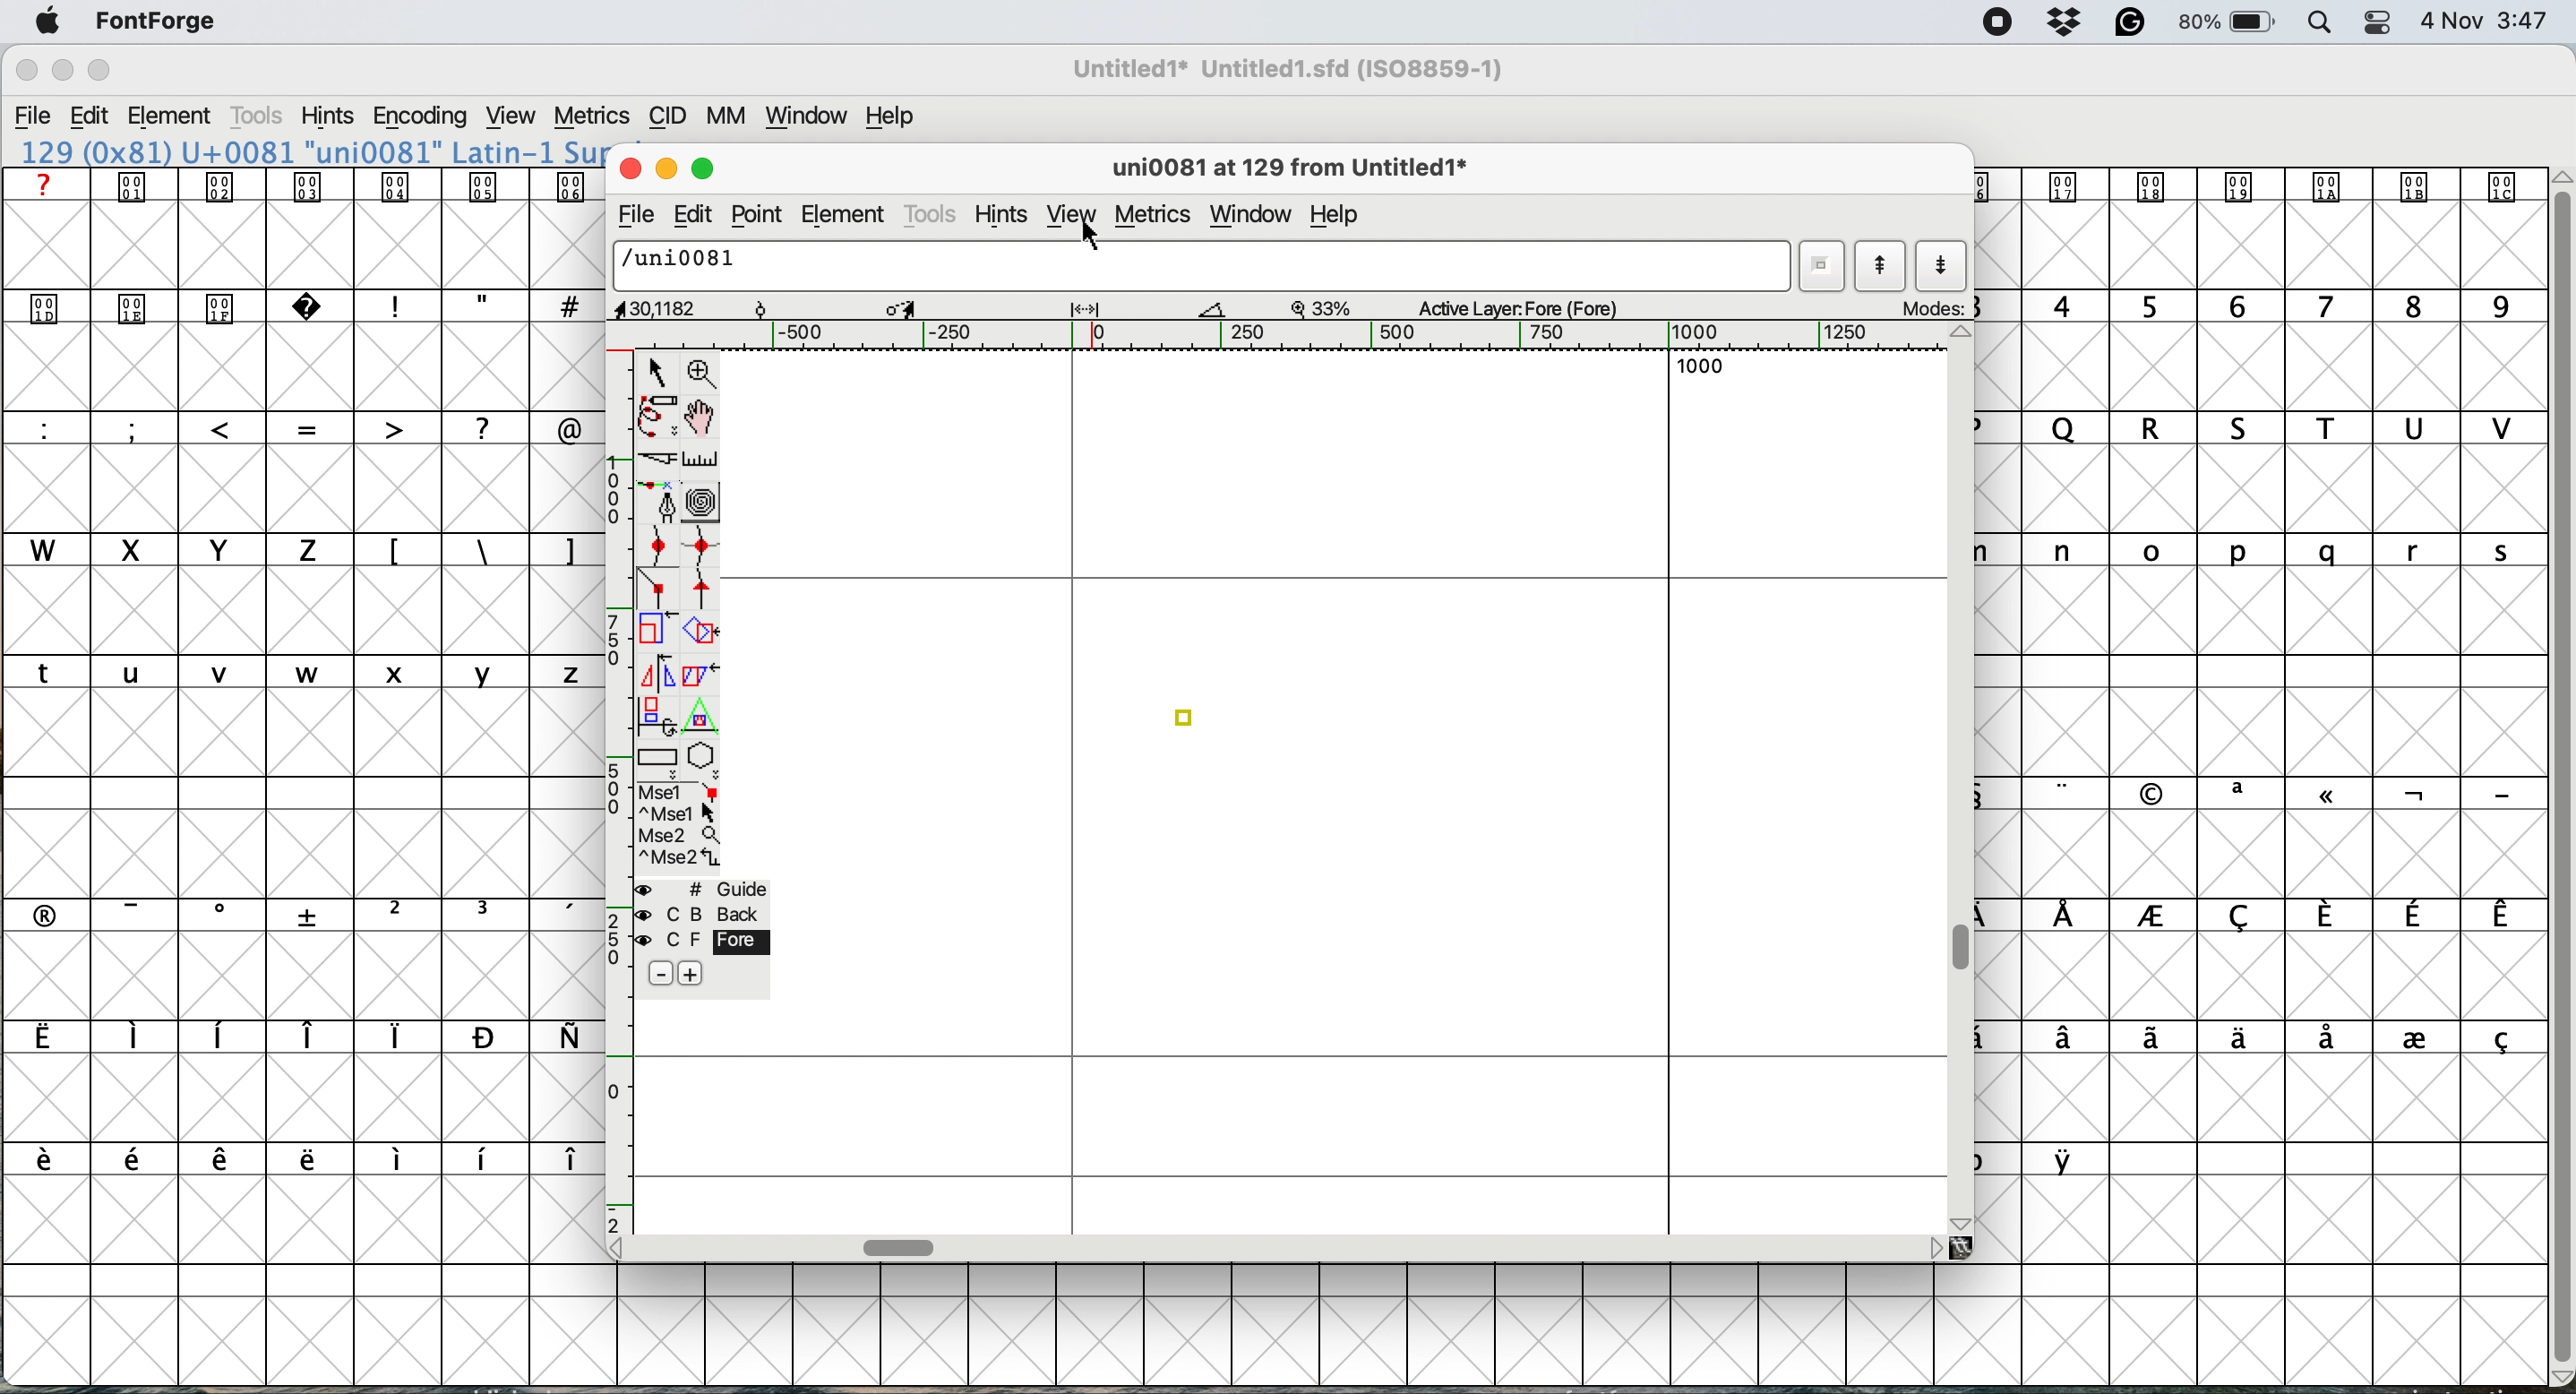 The height and width of the screenshot is (1394, 2576). Describe the element at coordinates (1071, 207) in the screenshot. I see `view` at that location.